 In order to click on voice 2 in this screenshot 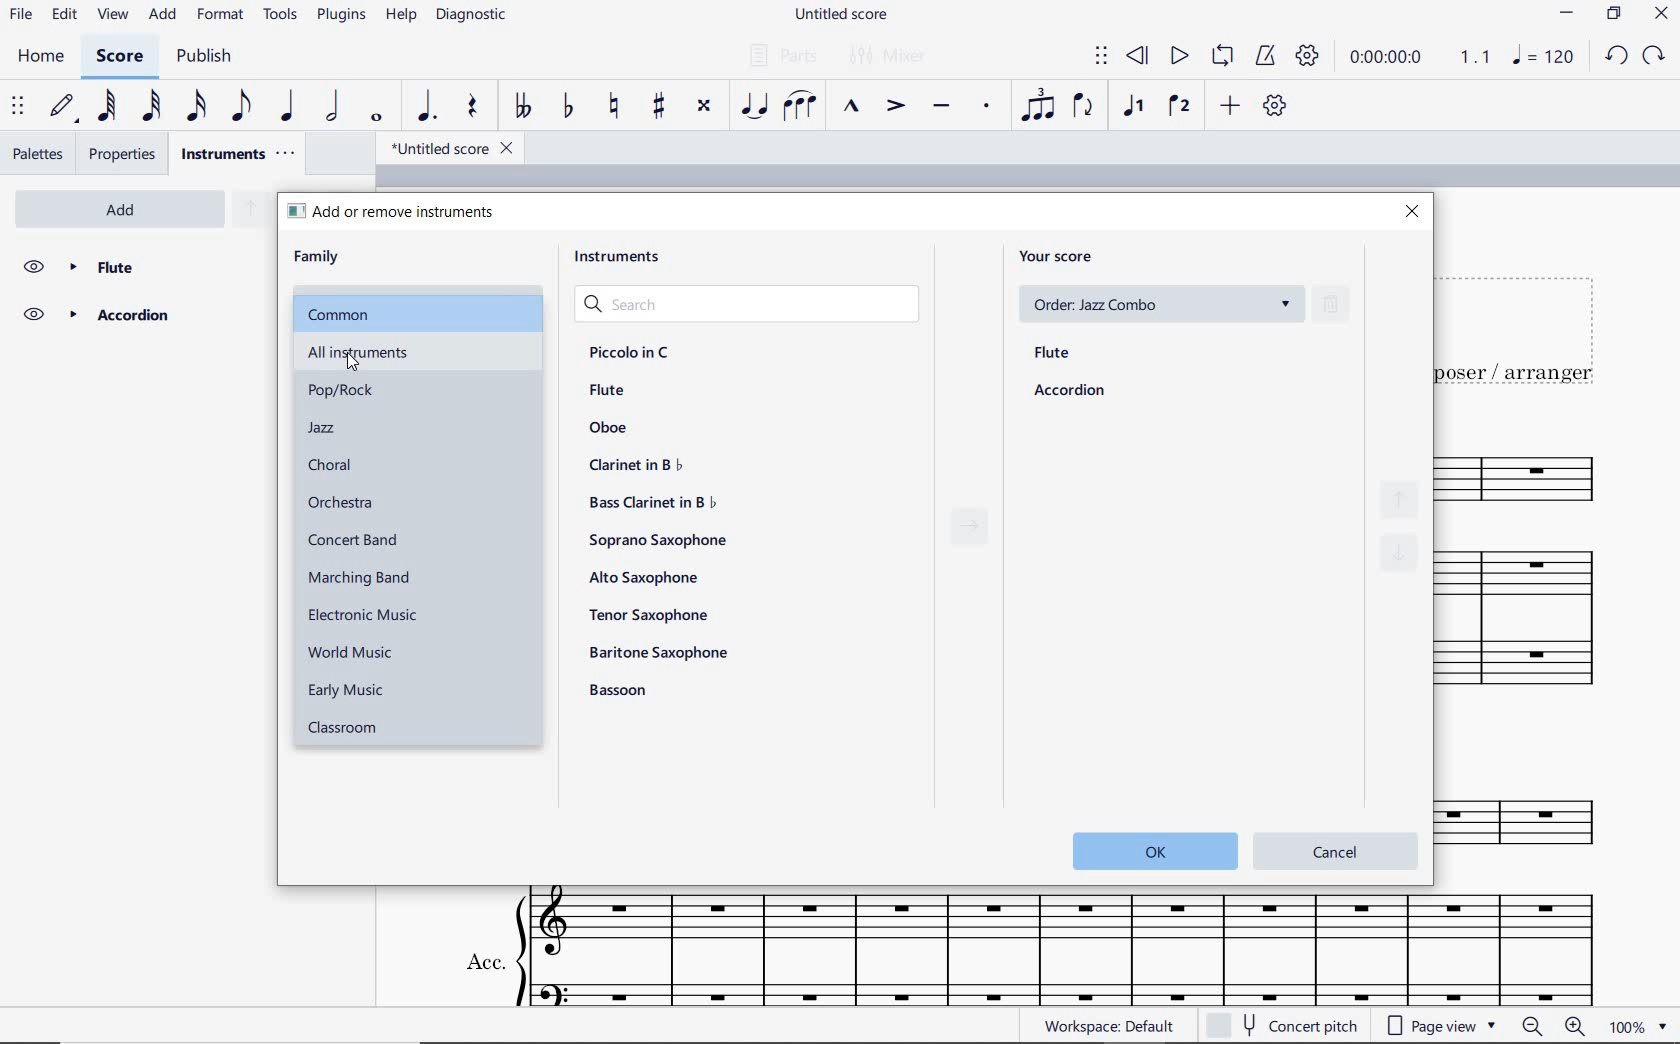, I will do `click(1179, 107)`.